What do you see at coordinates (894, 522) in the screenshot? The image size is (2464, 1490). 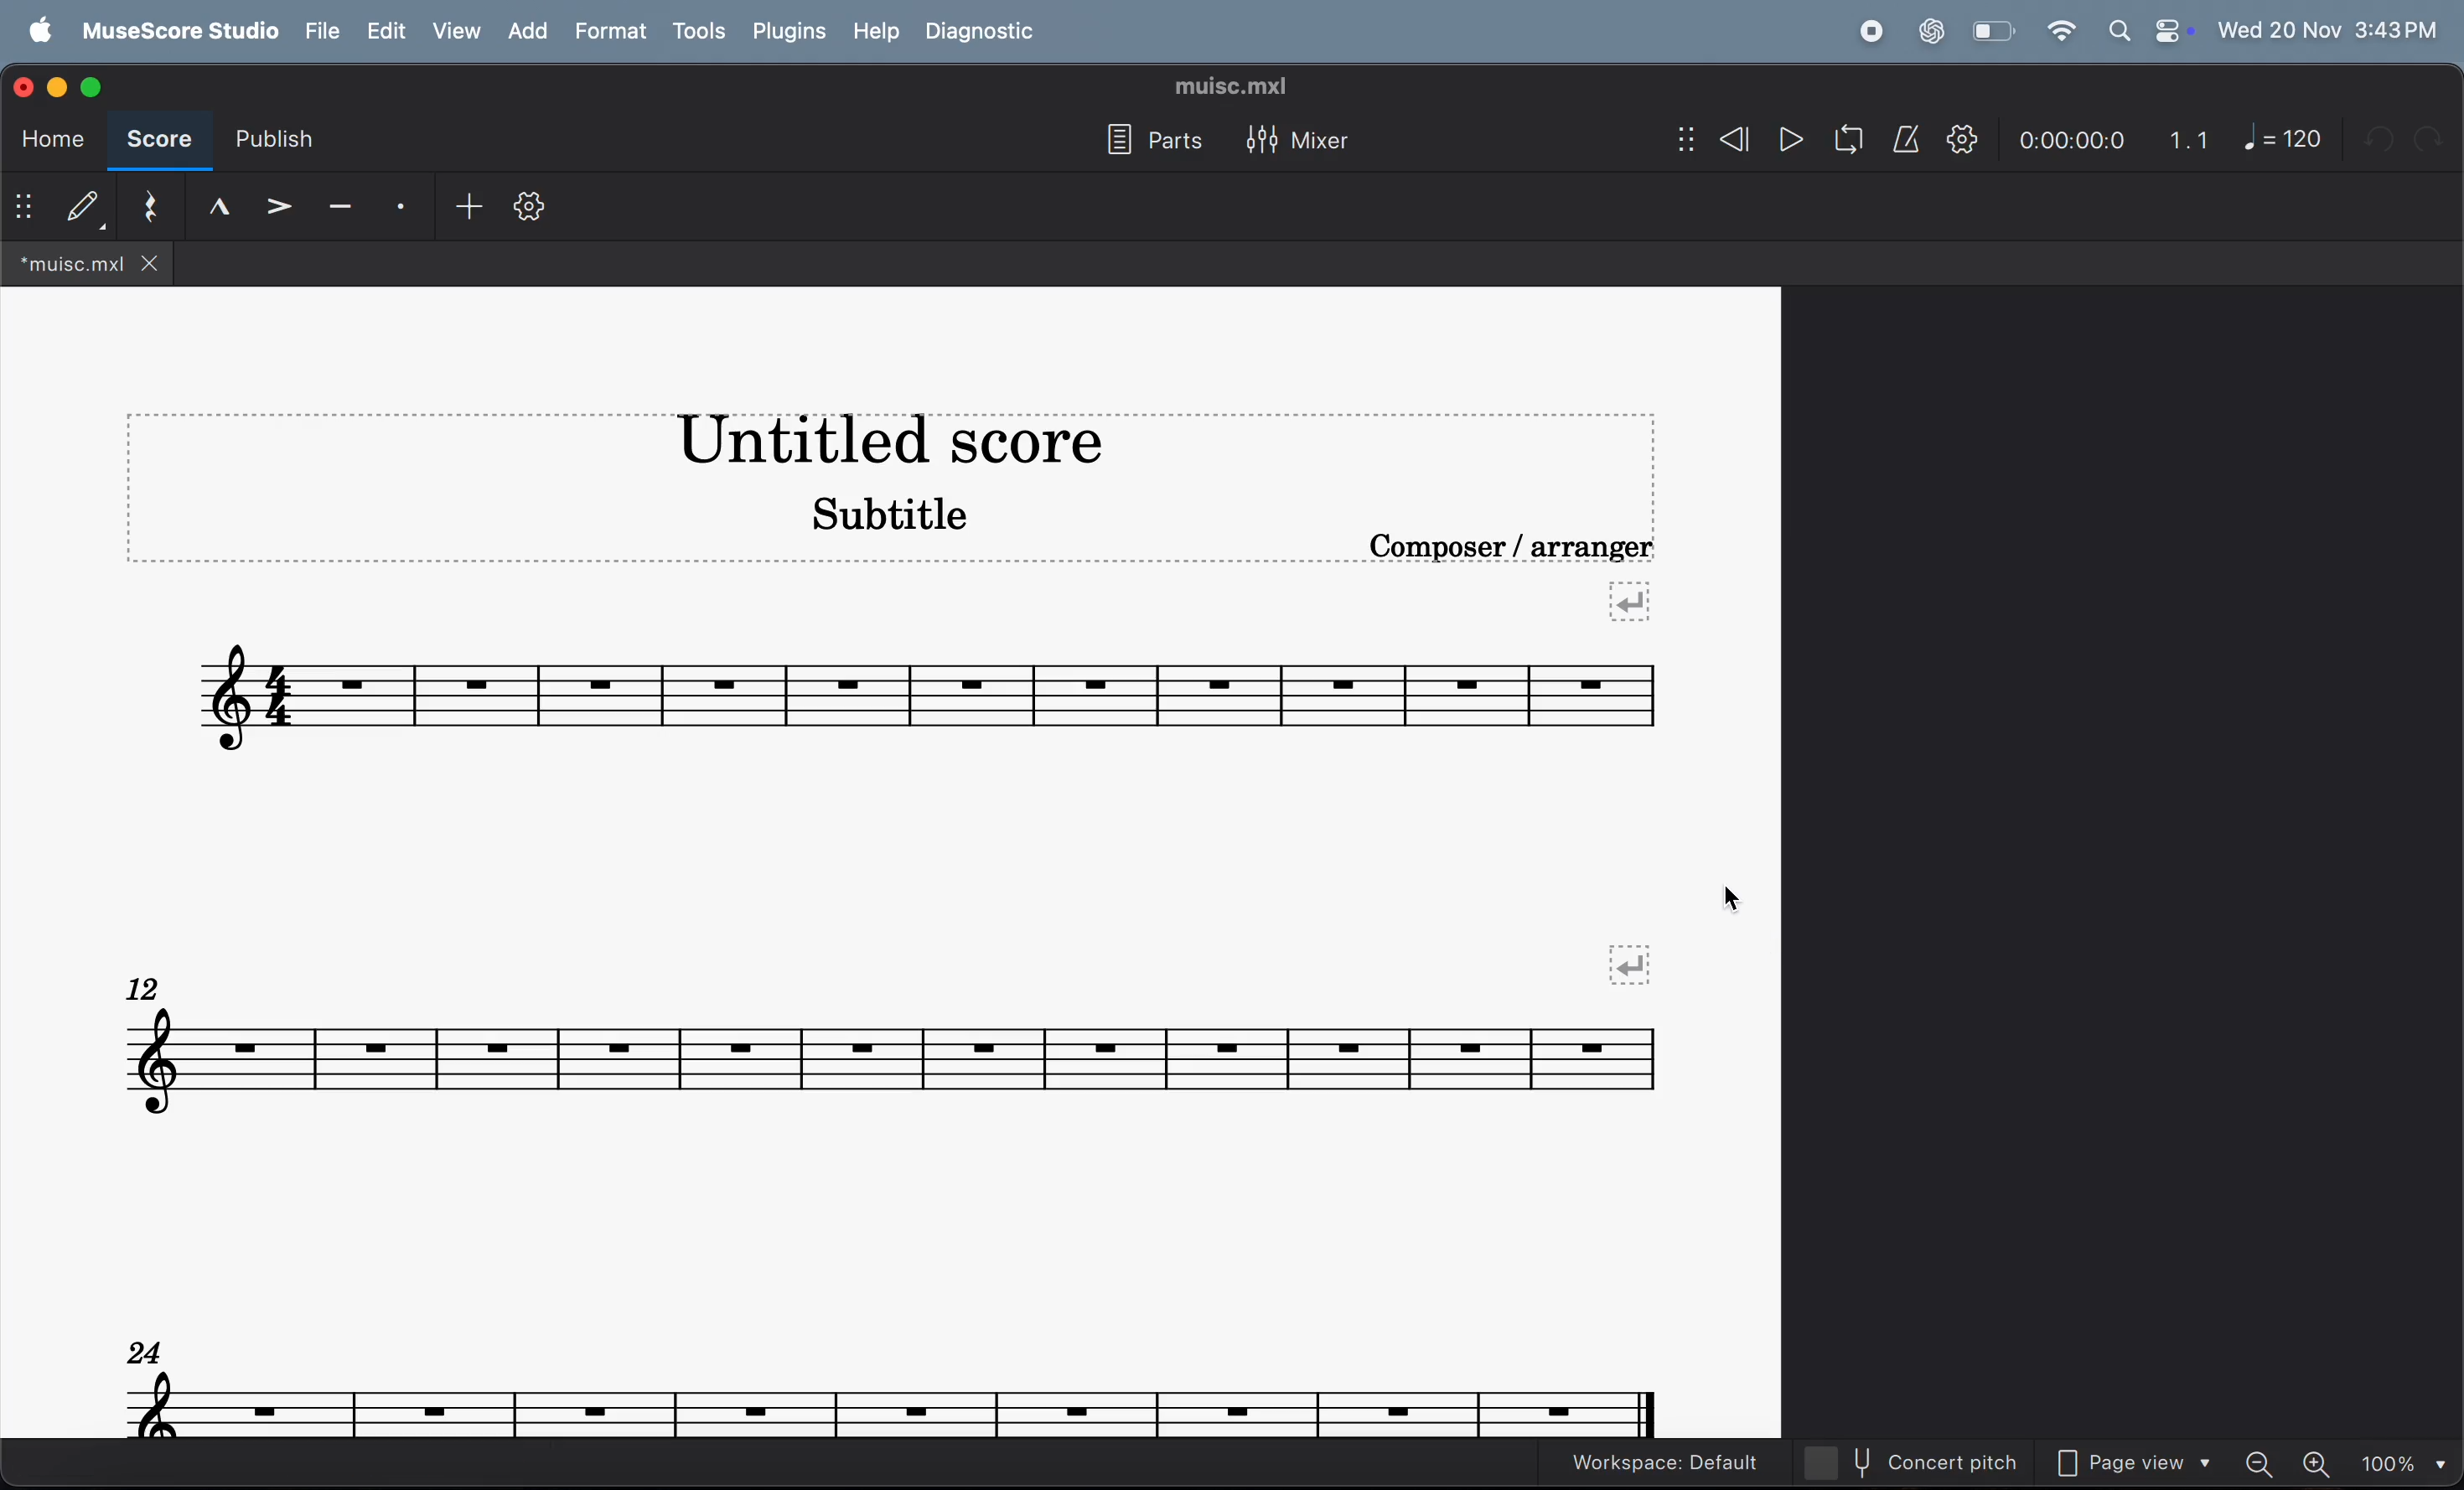 I see `subtitle` at bounding box center [894, 522].